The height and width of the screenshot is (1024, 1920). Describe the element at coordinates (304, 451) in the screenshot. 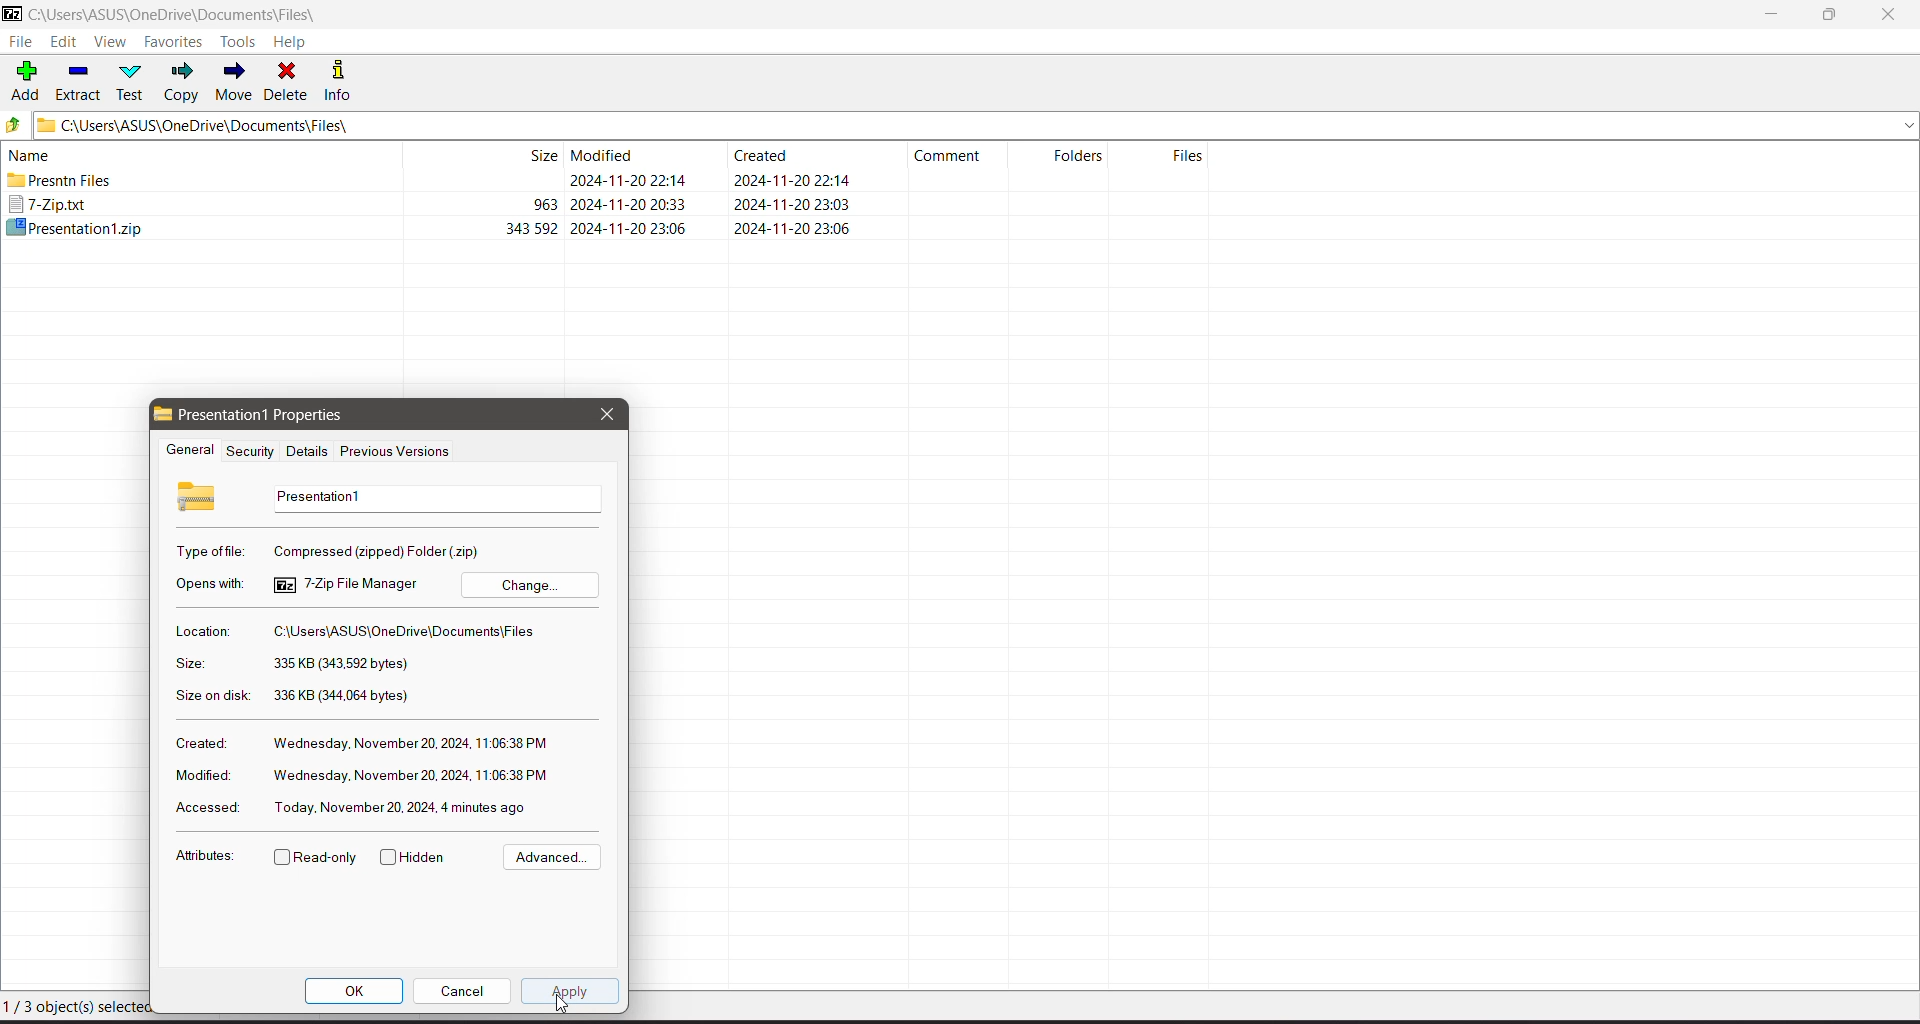

I see `Details` at that location.